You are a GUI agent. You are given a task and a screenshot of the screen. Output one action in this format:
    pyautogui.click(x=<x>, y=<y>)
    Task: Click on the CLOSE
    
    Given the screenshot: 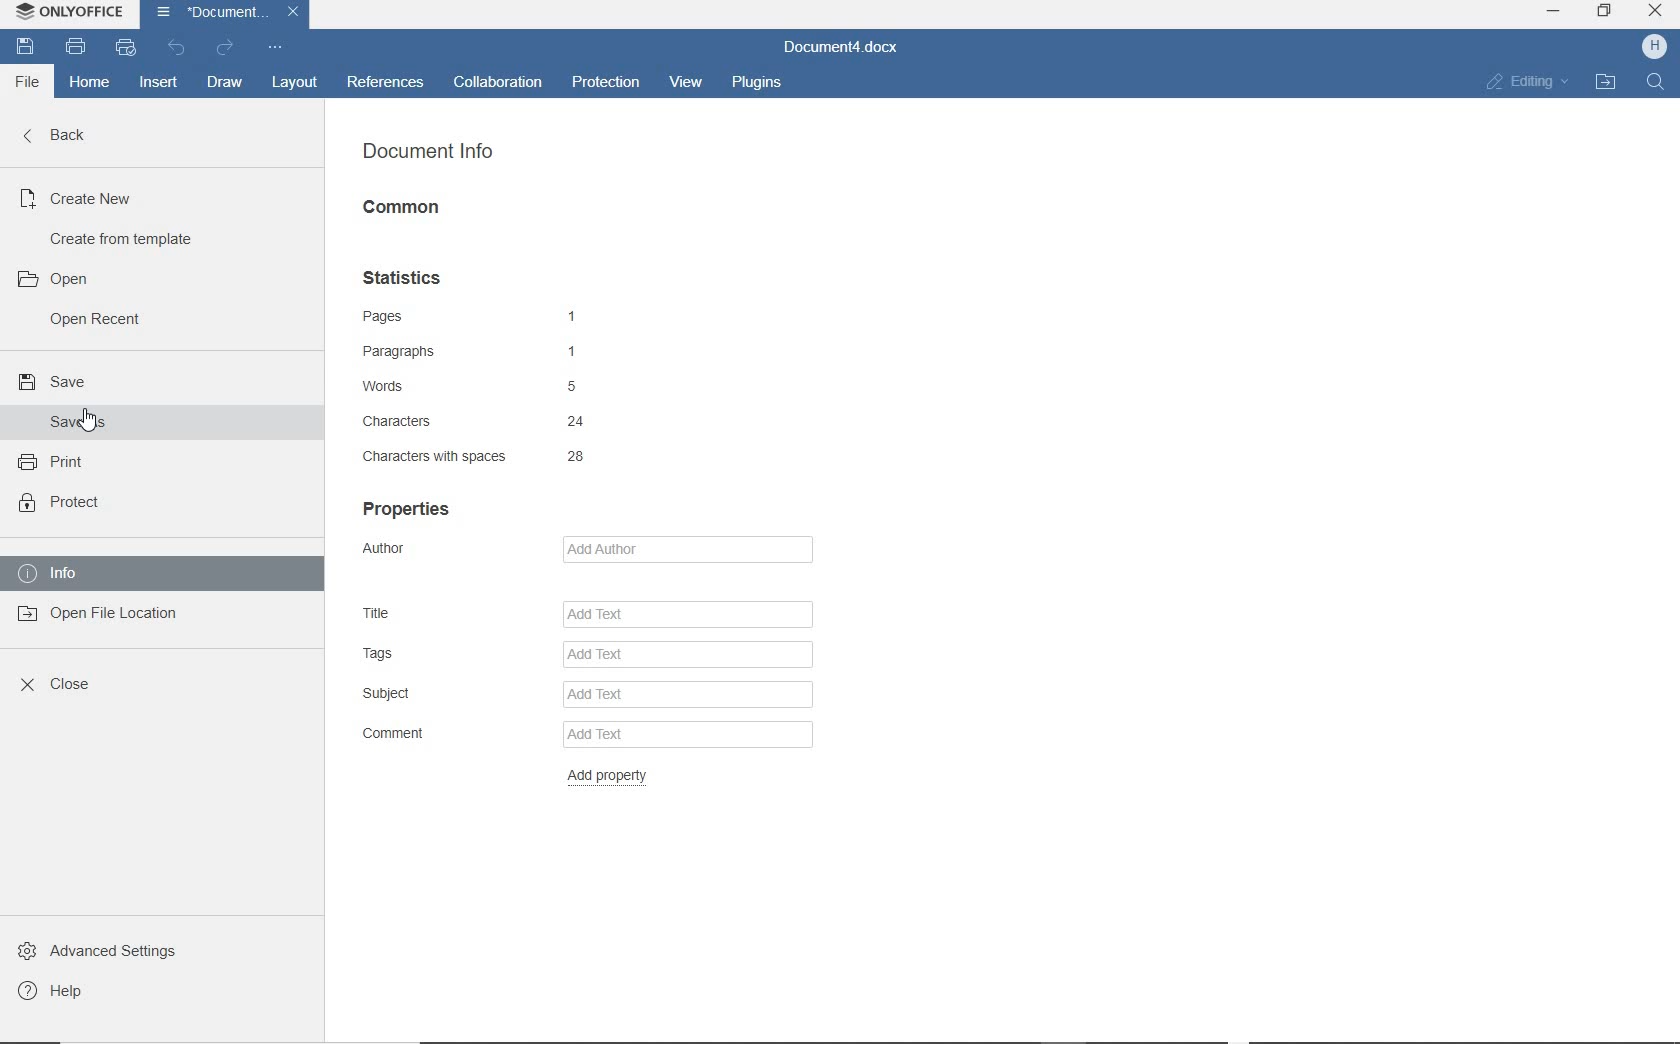 What is the action you would take?
    pyautogui.click(x=1656, y=11)
    